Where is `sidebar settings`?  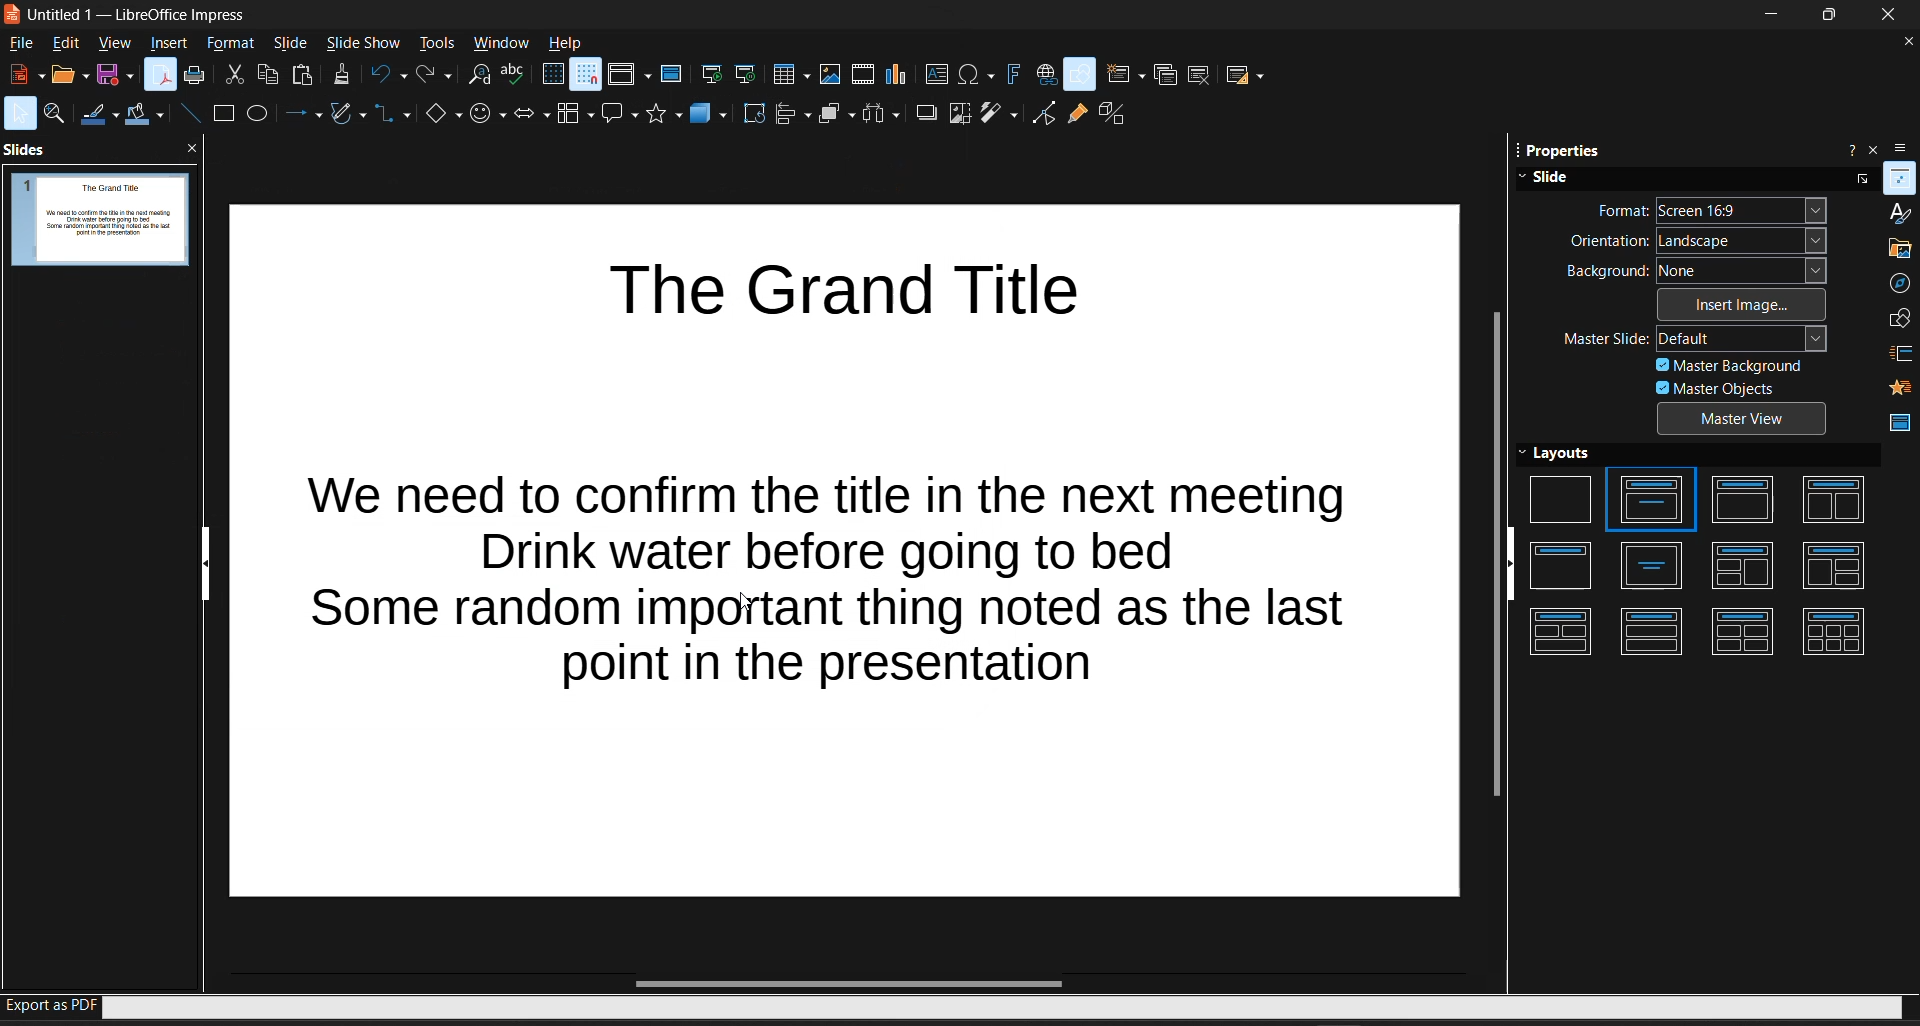
sidebar settings is located at coordinates (1907, 147).